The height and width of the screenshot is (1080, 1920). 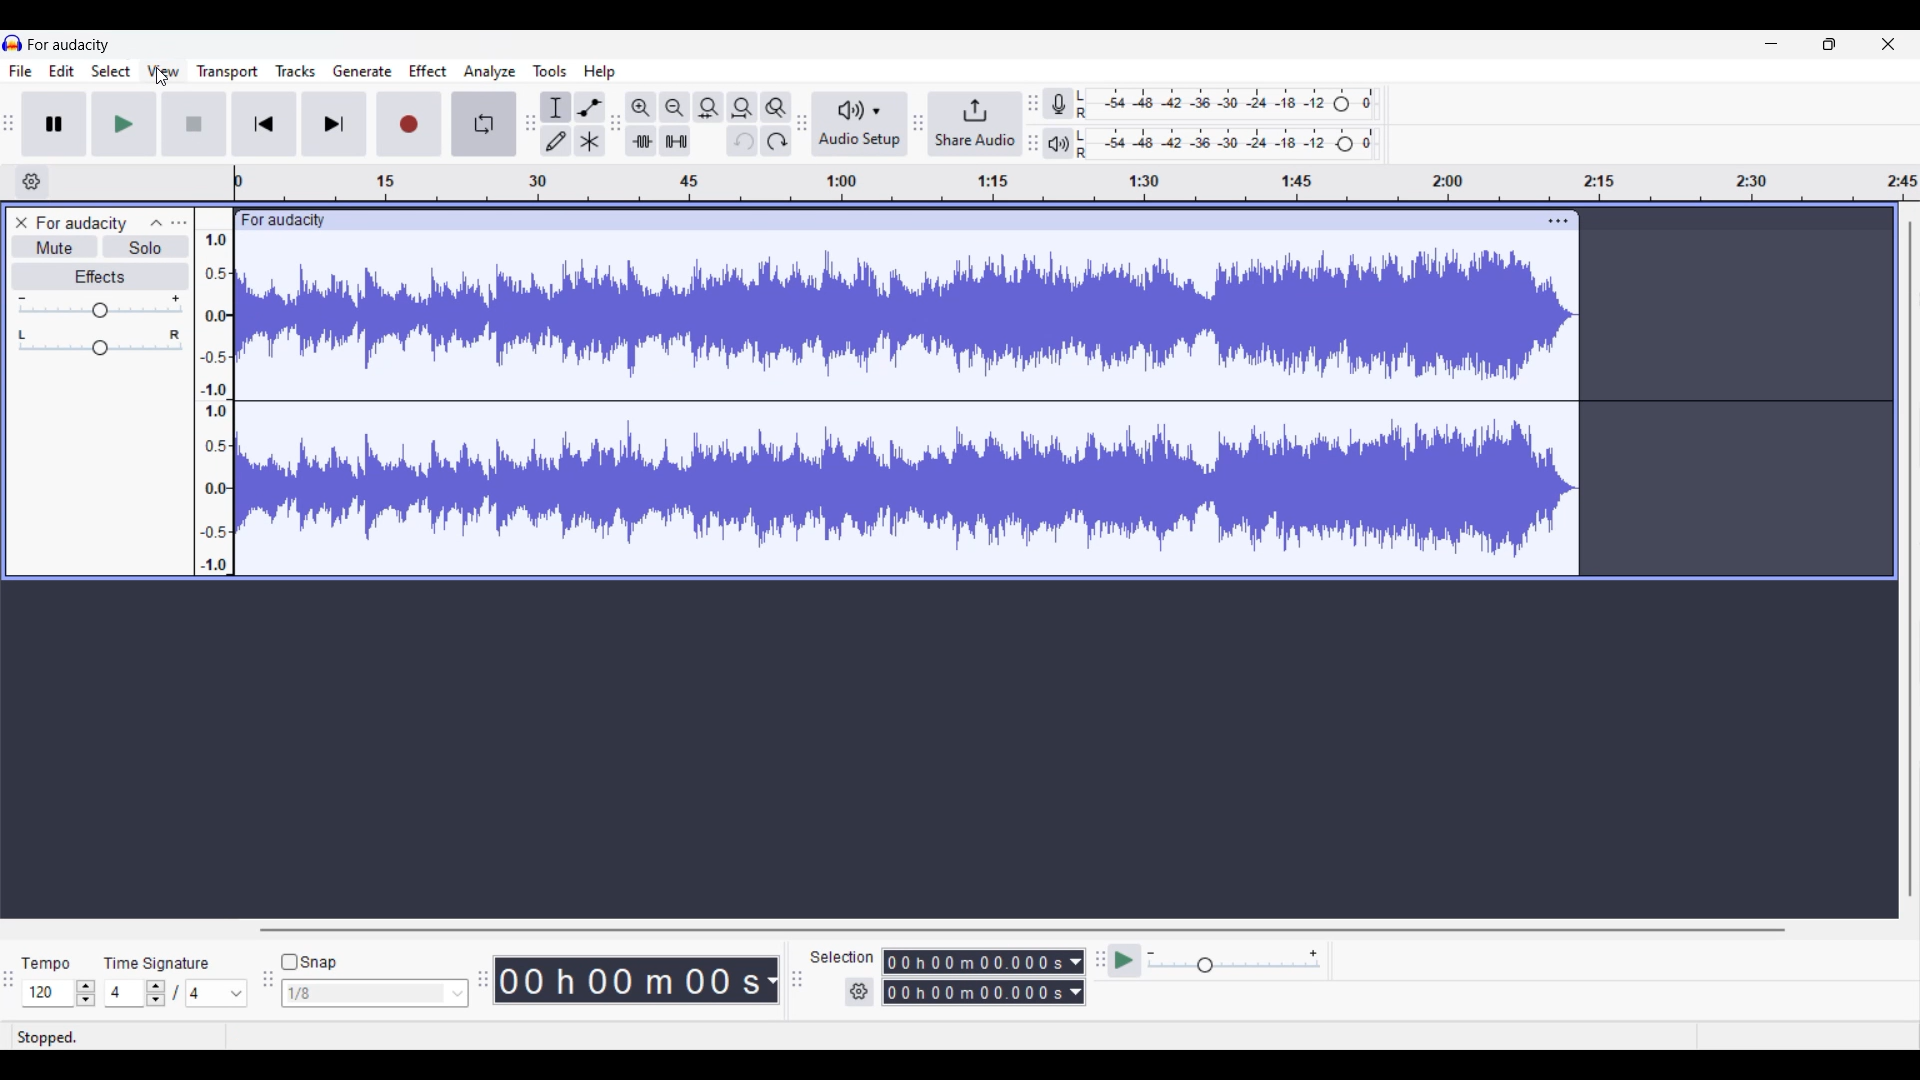 I want to click on Fit selection to width, so click(x=708, y=108).